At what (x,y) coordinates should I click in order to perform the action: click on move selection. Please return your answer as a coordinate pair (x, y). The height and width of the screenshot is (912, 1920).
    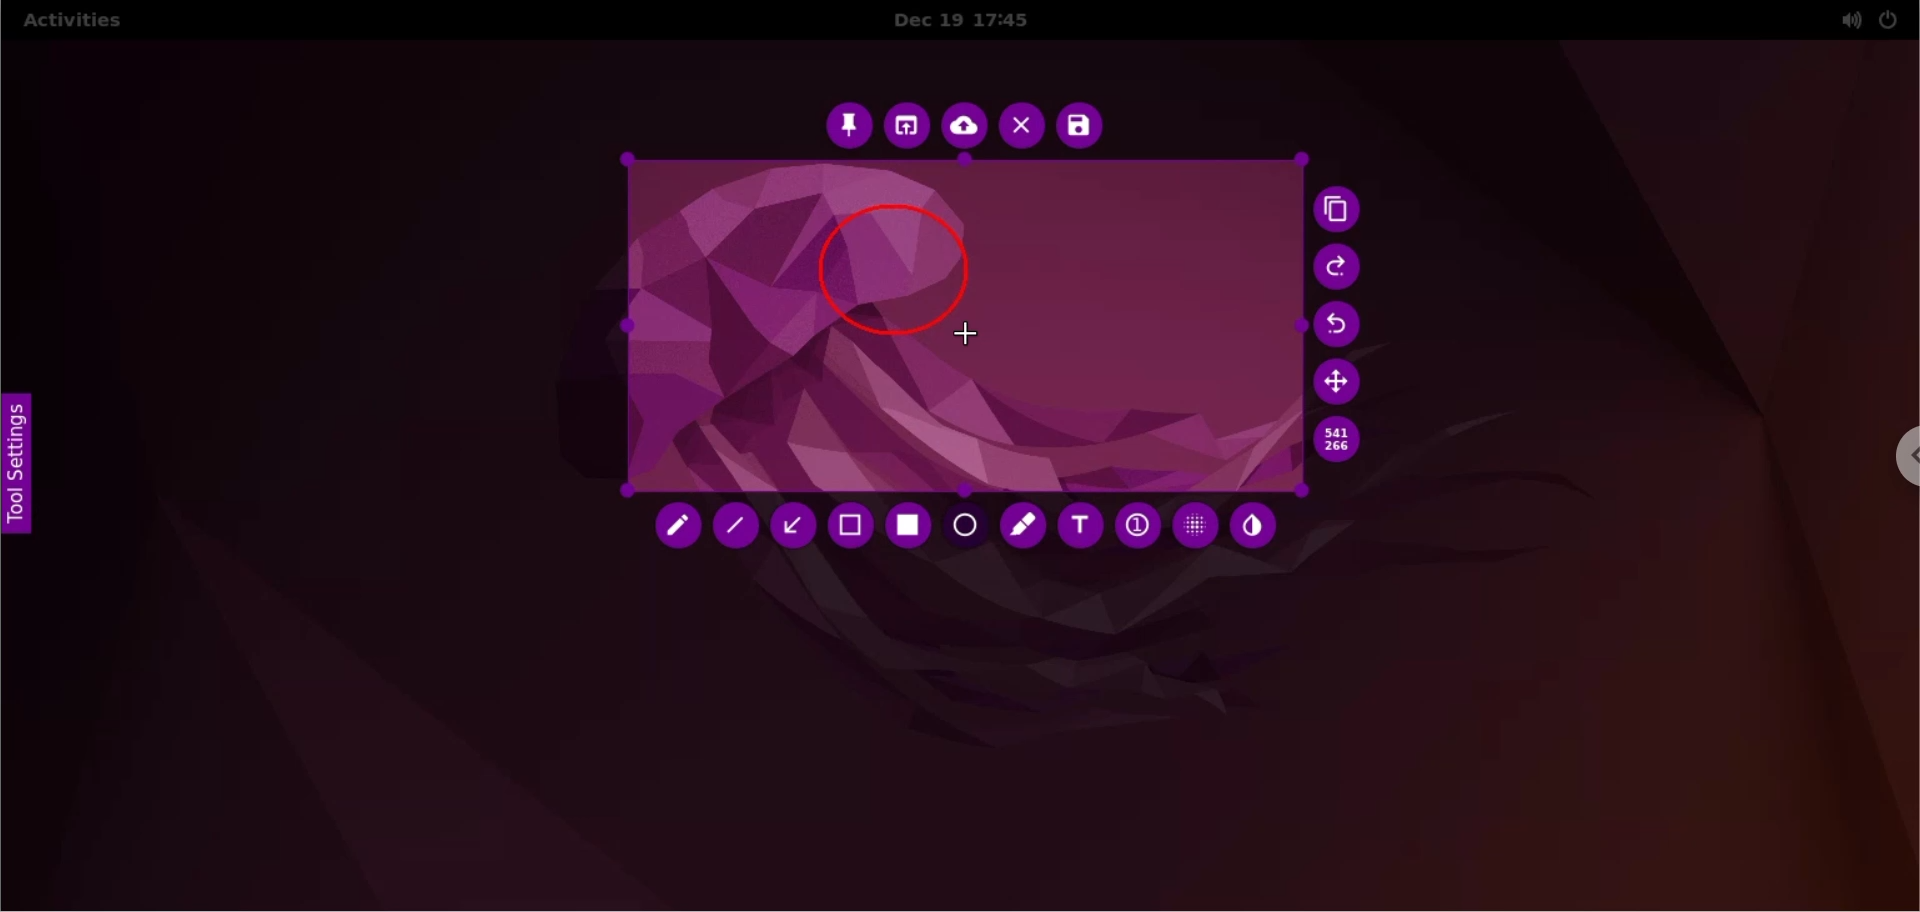
    Looking at the image, I should click on (1341, 381).